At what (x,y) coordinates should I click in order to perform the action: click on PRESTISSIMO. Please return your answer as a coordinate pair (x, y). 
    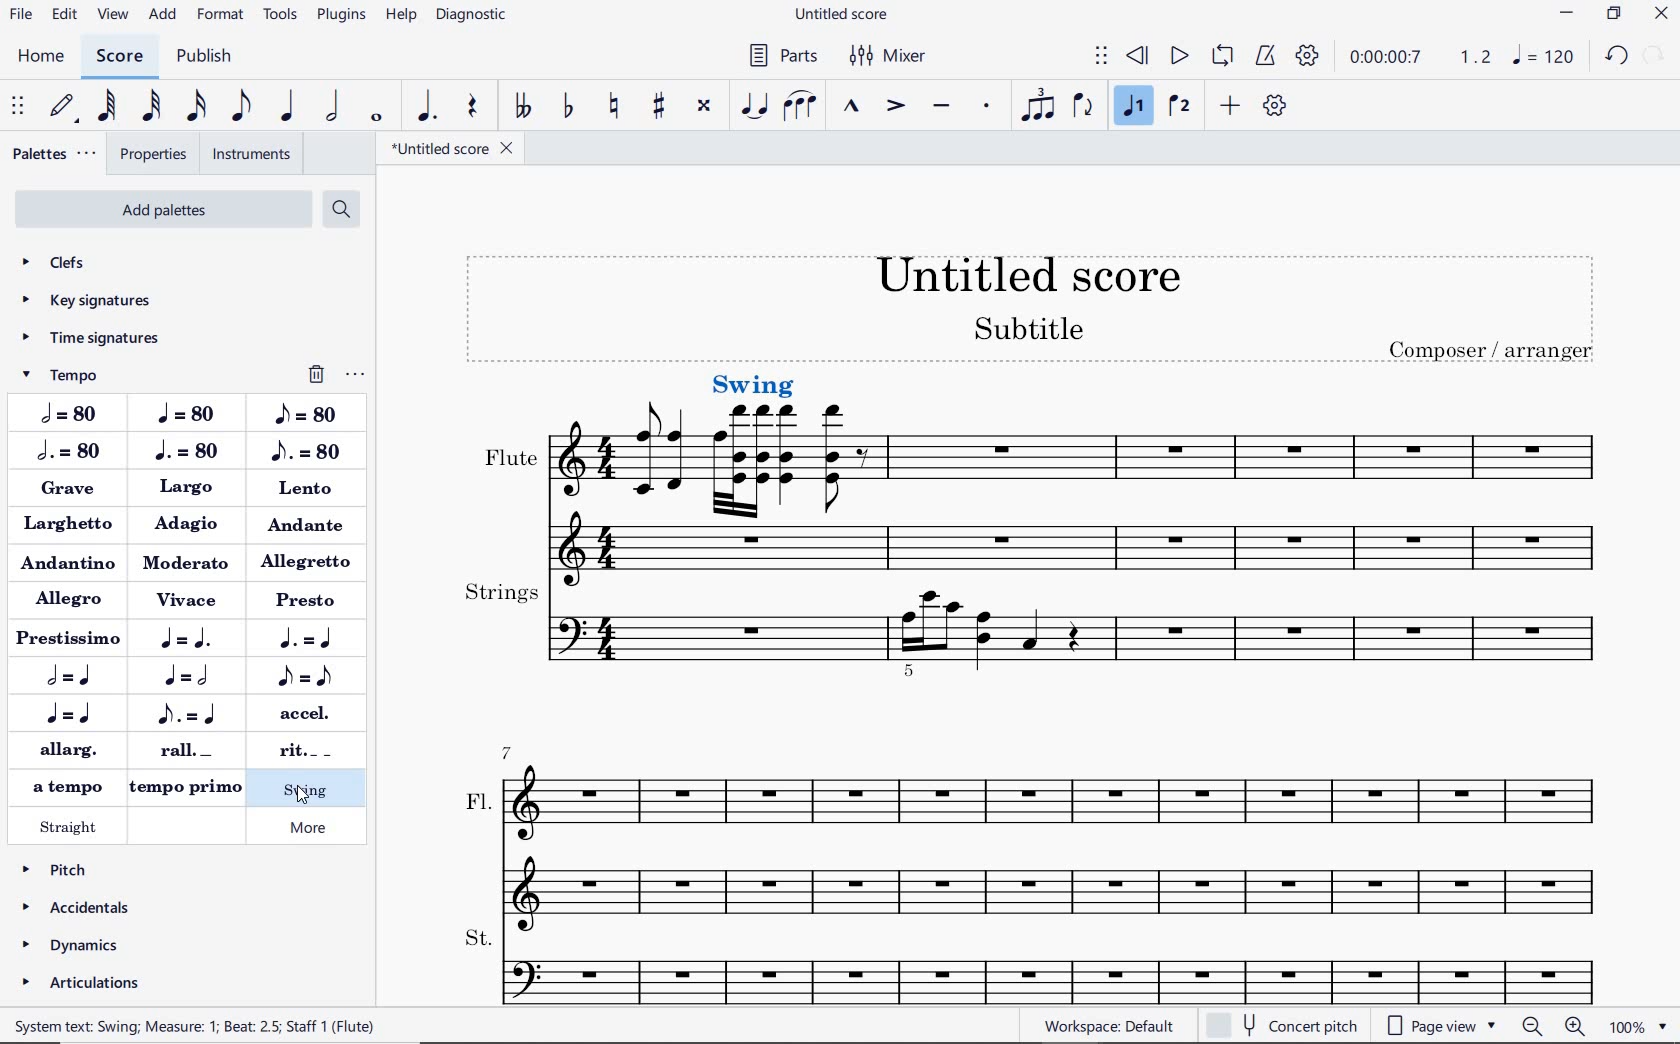
    Looking at the image, I should click on (67, 639).